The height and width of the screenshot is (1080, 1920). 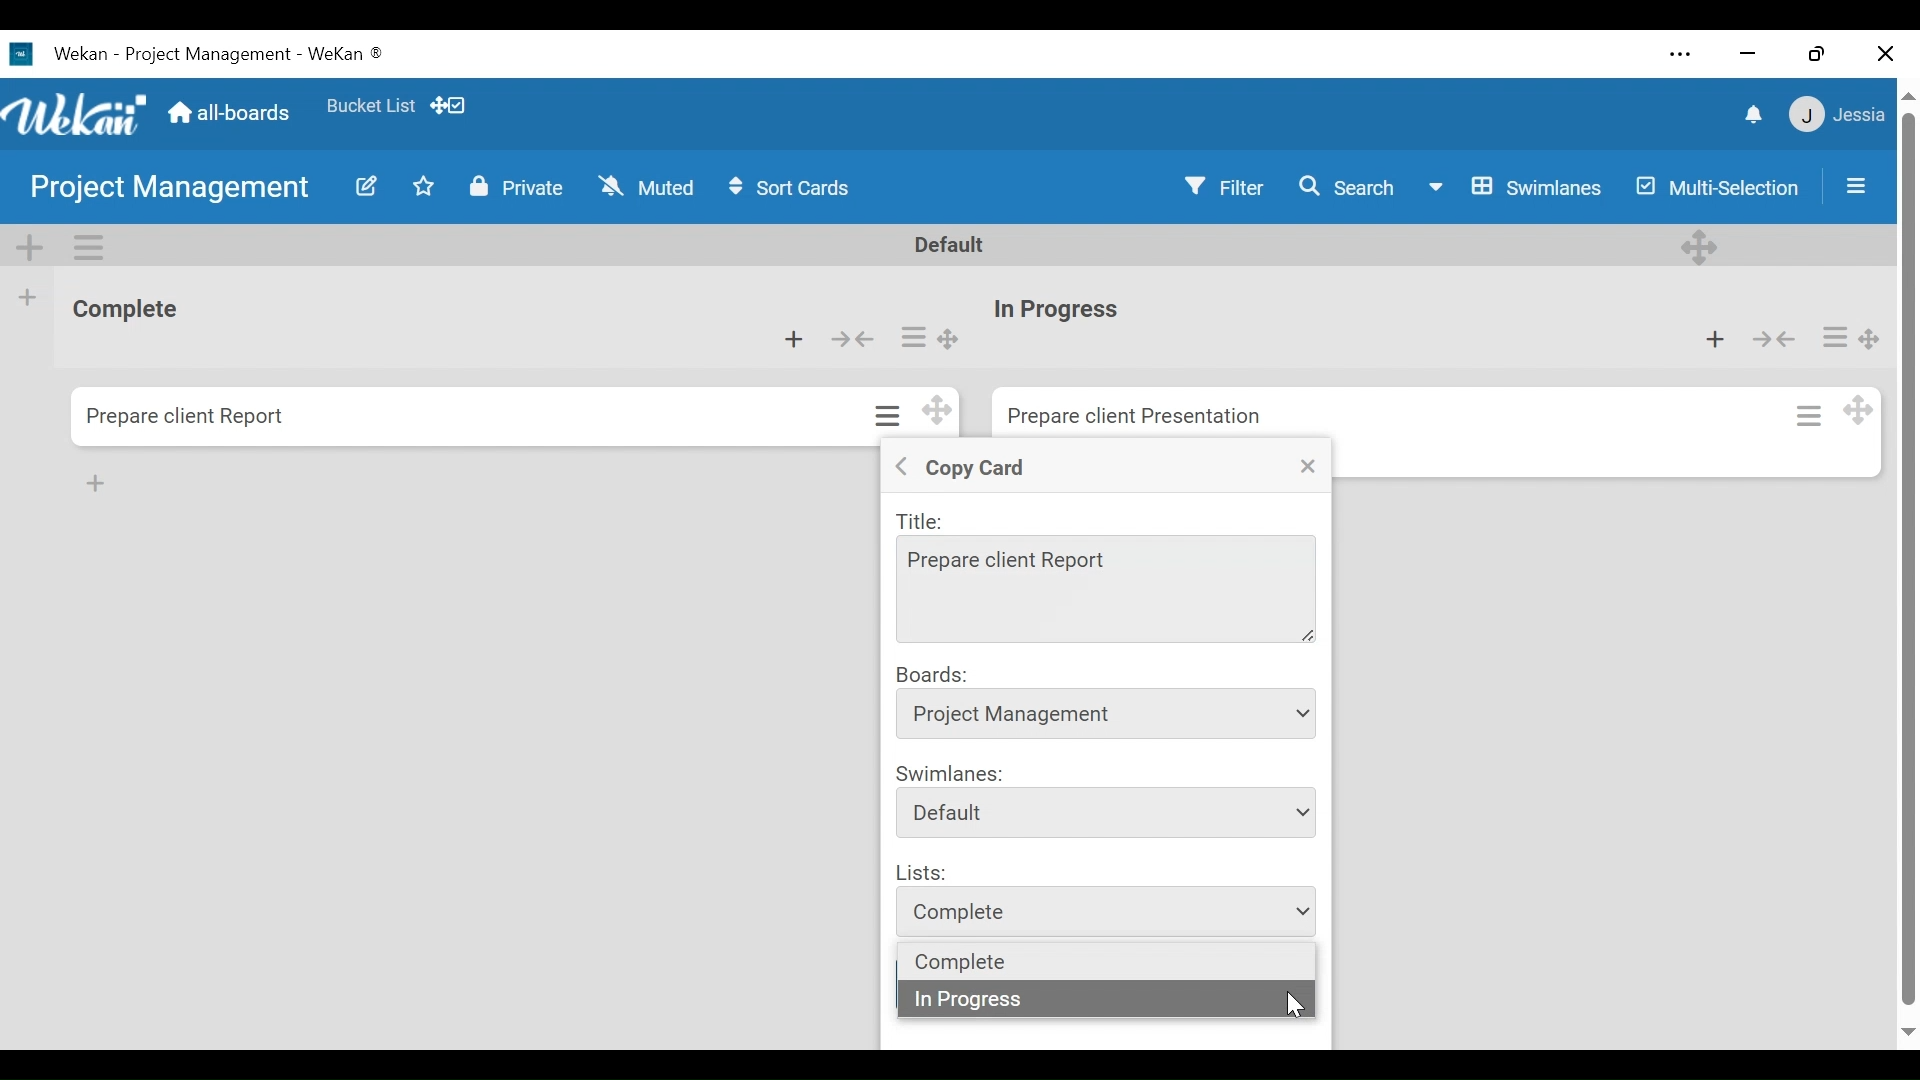 I want to click on Sidebar, so click(x=1865, y=186).